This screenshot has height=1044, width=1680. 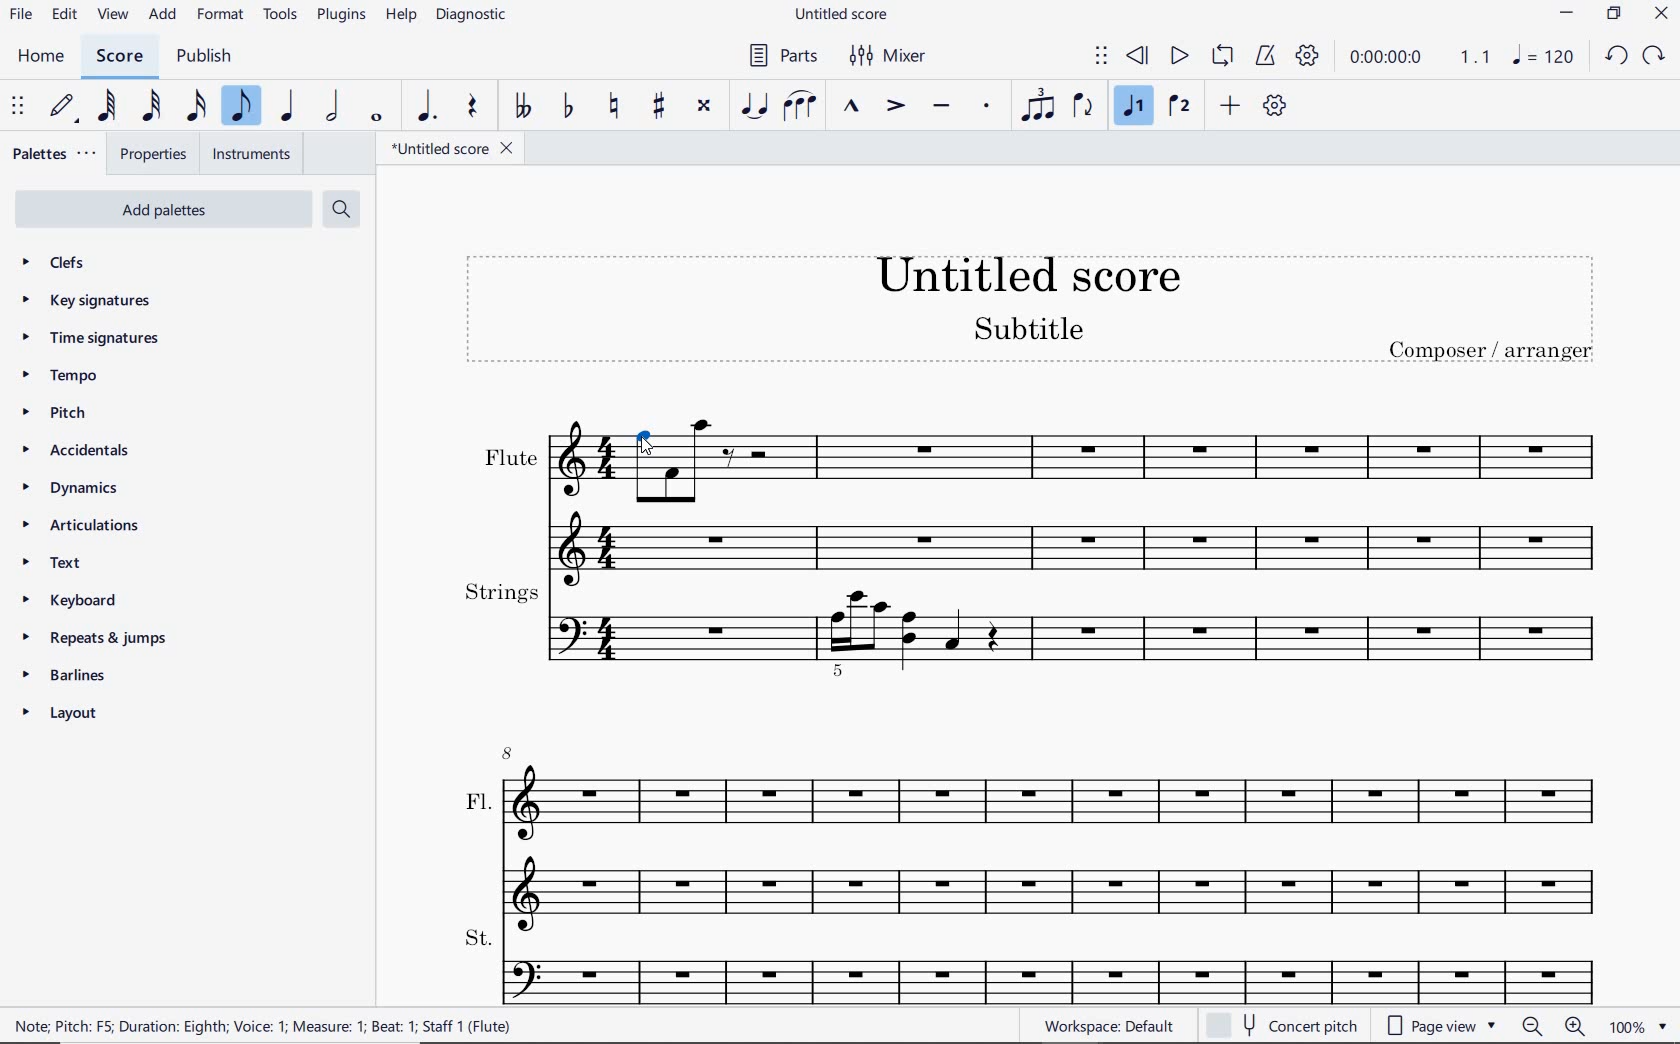 I want to click on REST, so click(x=473, y=108).